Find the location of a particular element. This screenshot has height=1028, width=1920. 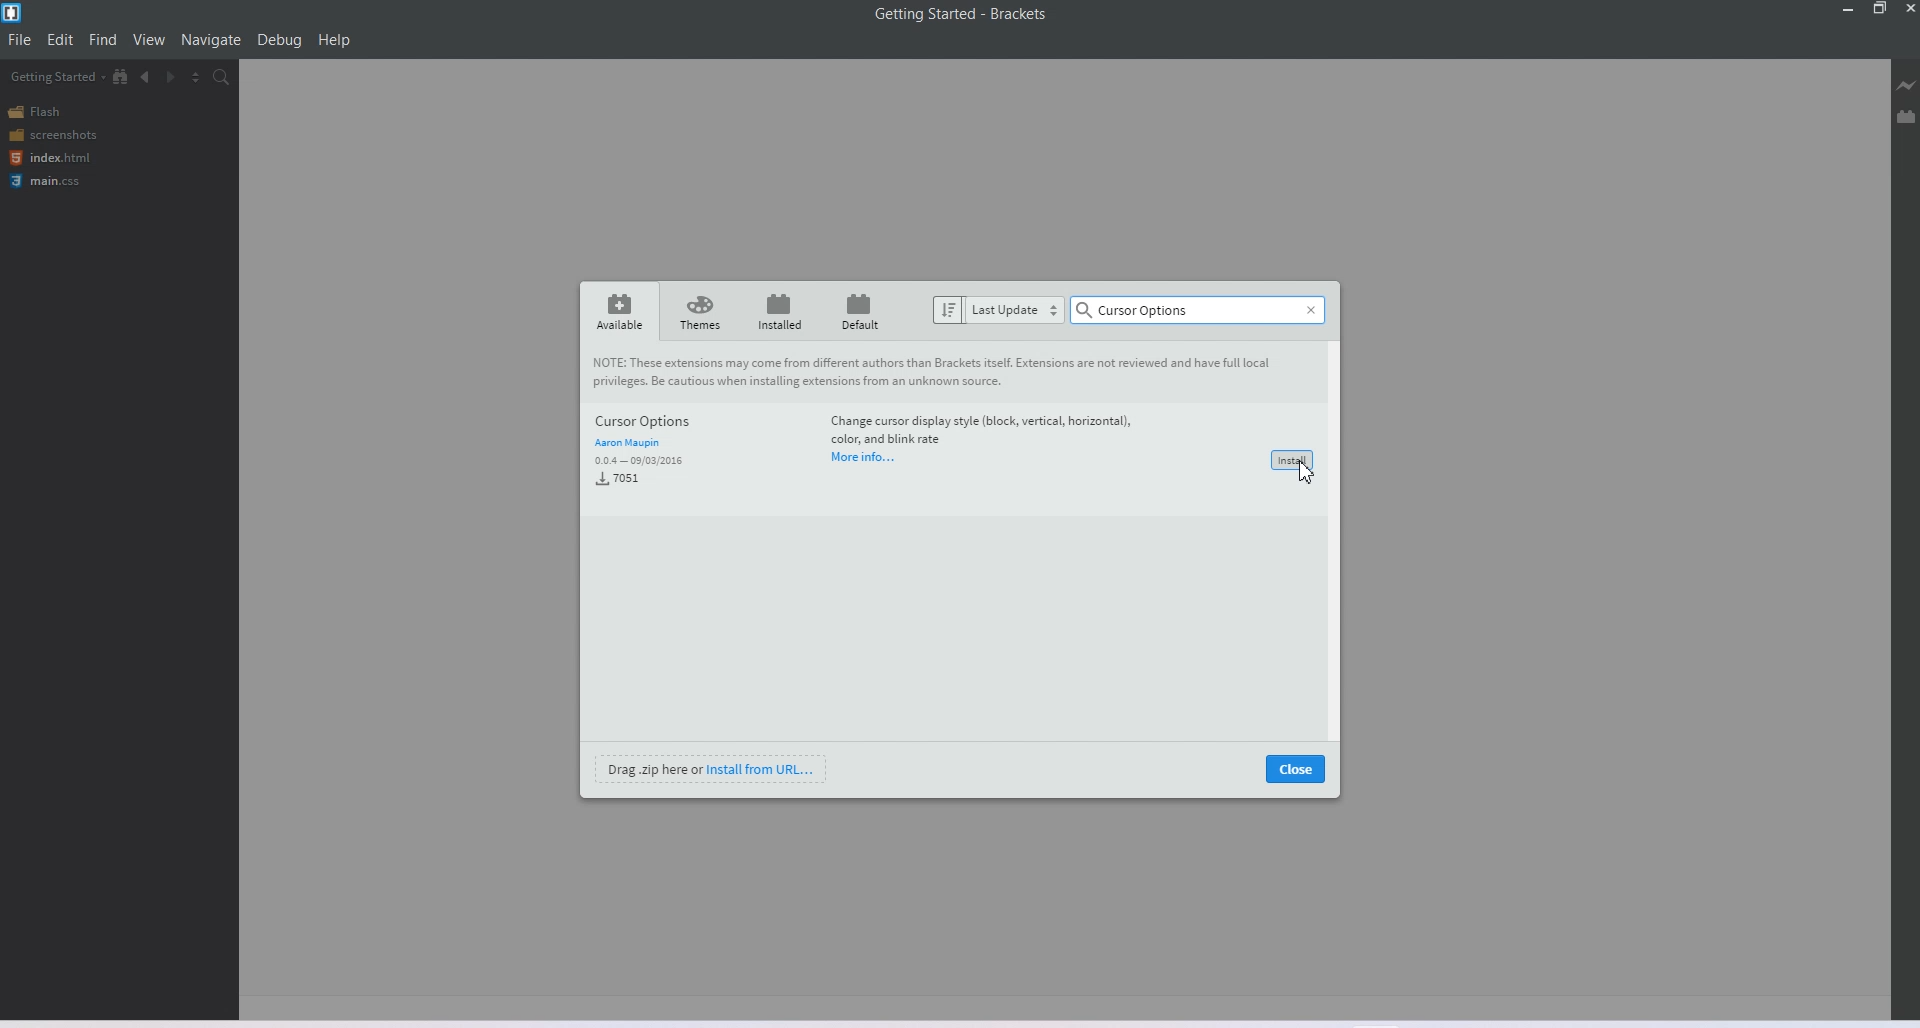

aaron maupin is located at coordinates (627, 444).